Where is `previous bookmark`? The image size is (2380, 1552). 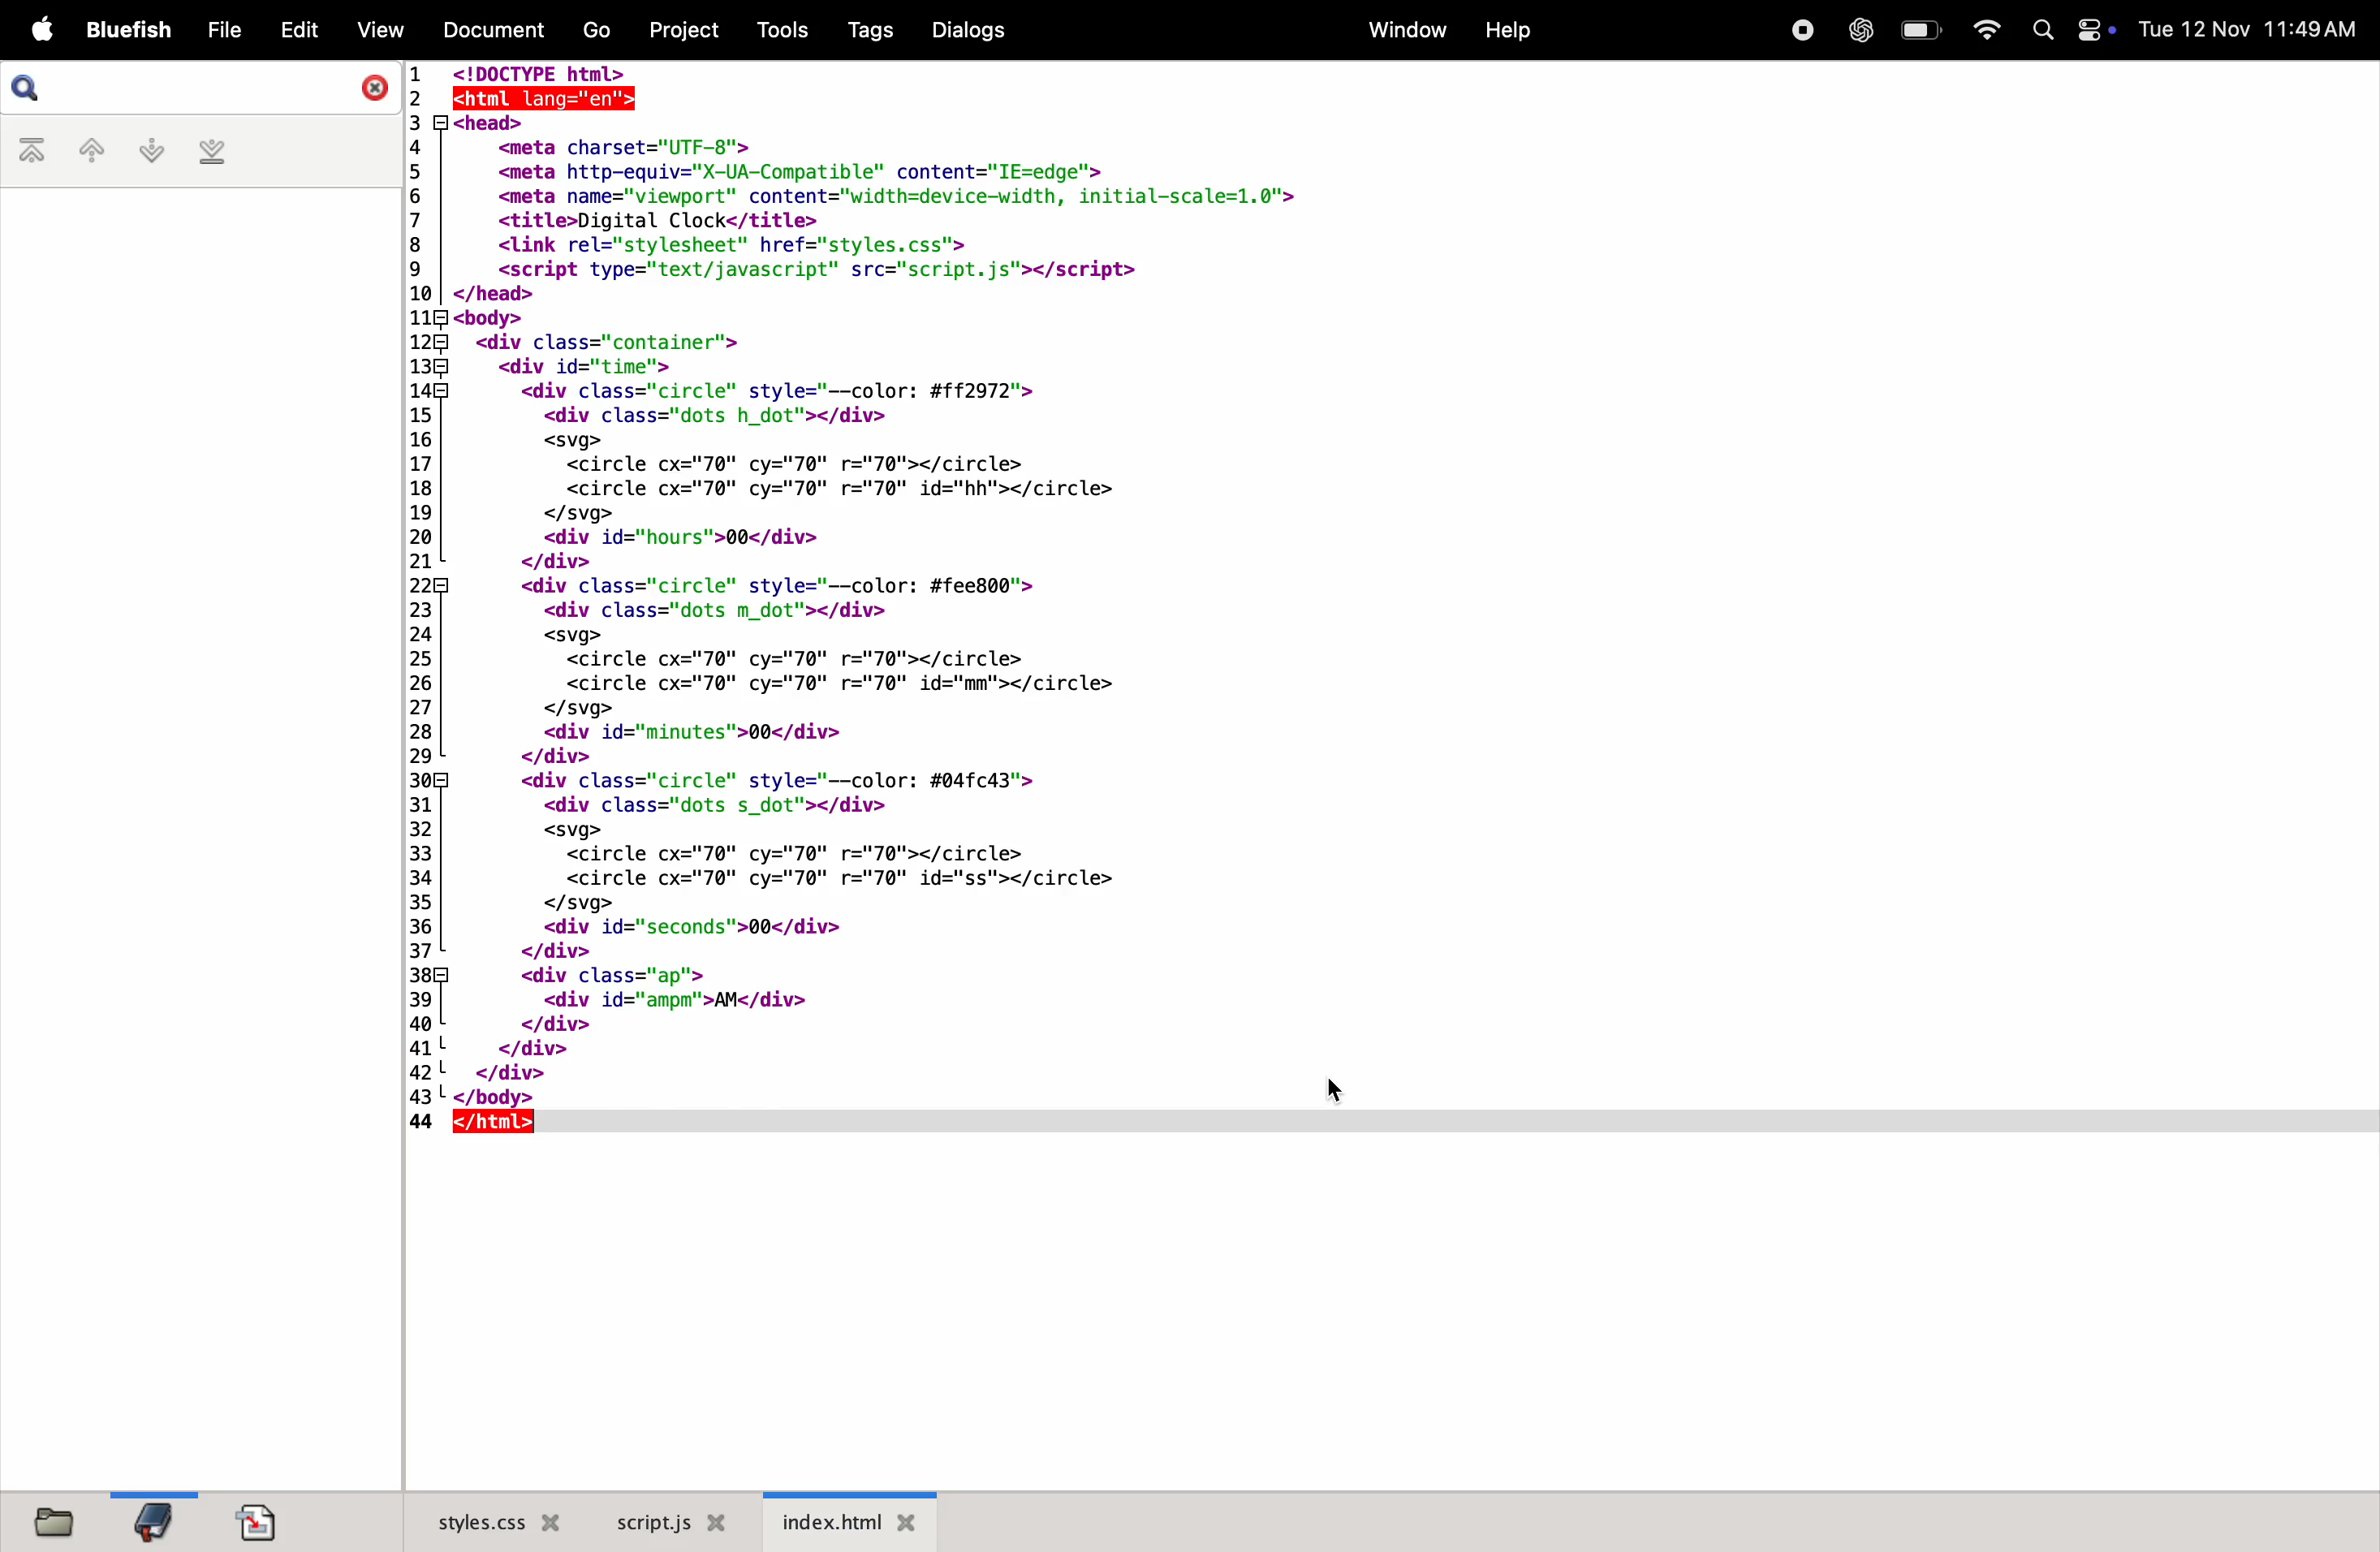
previous bookmark is located at coordinates (93, 147).